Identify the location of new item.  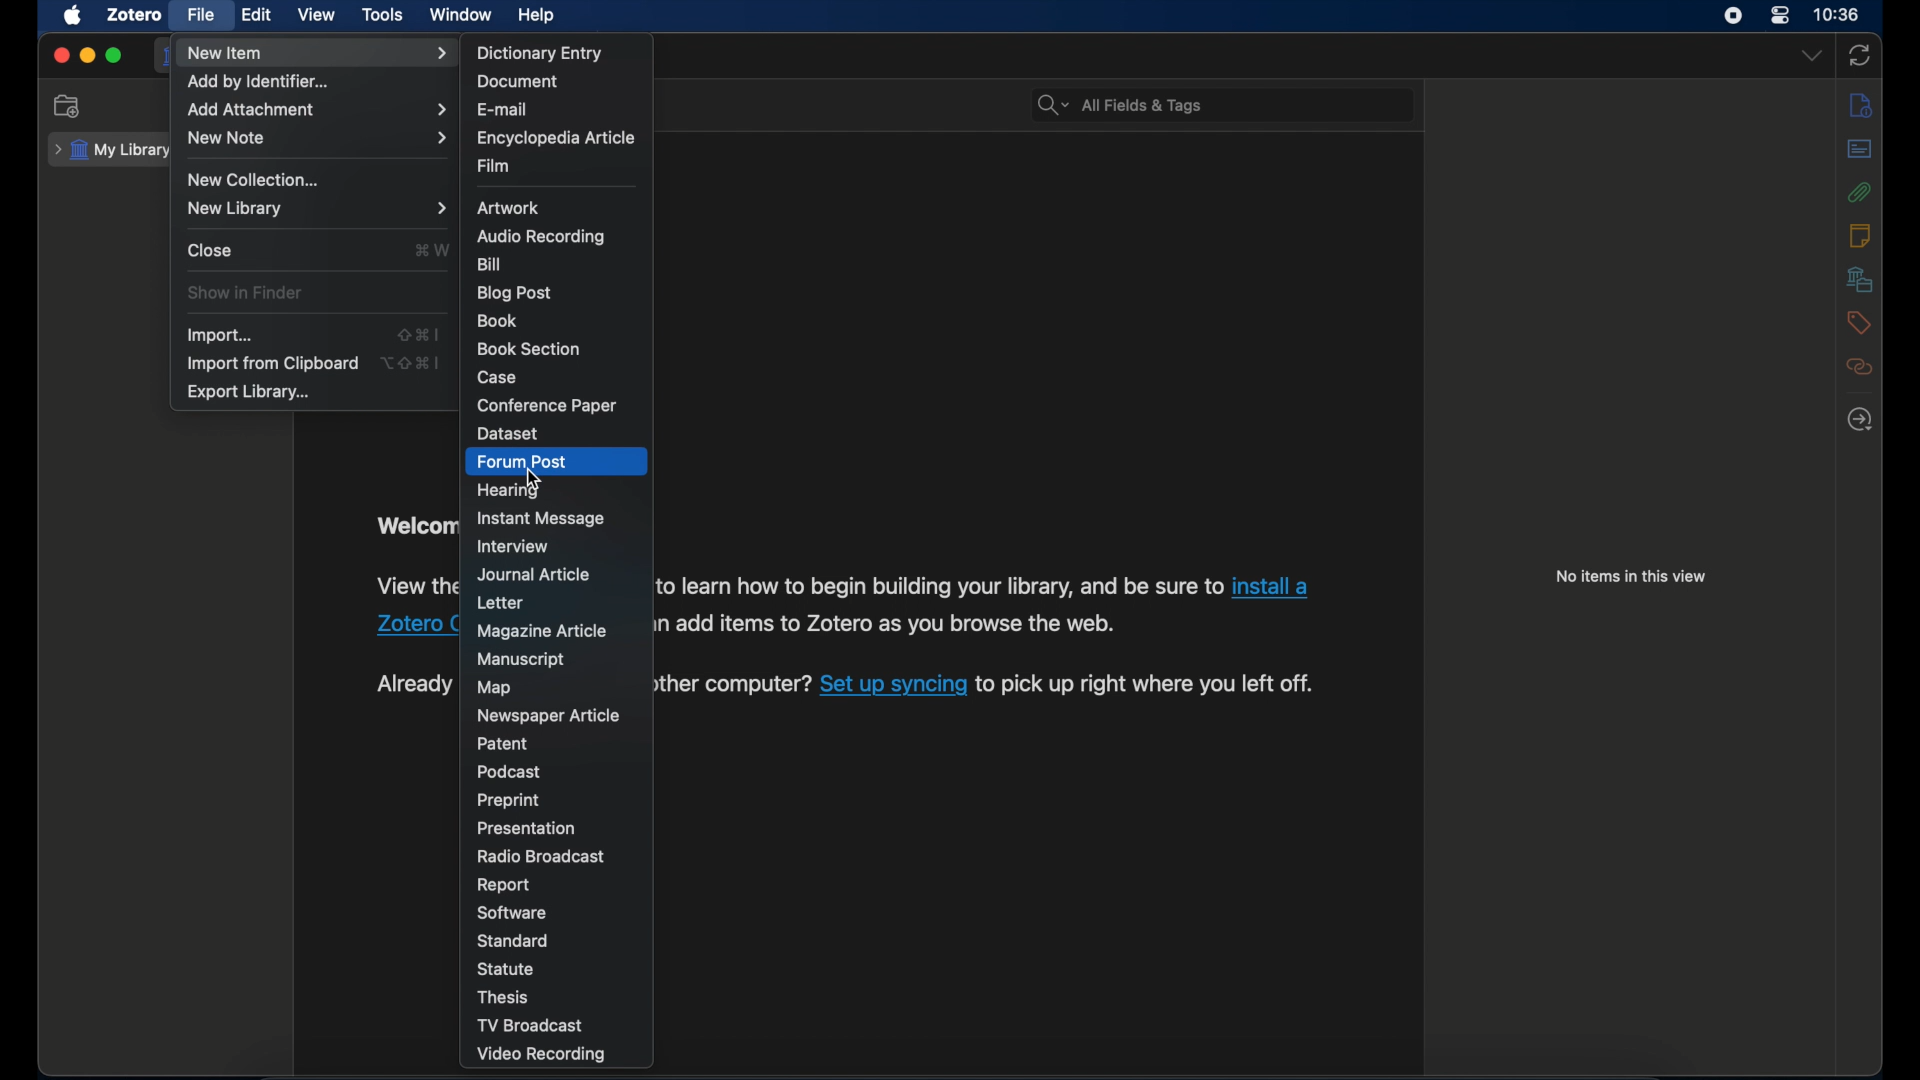
(319, 53).